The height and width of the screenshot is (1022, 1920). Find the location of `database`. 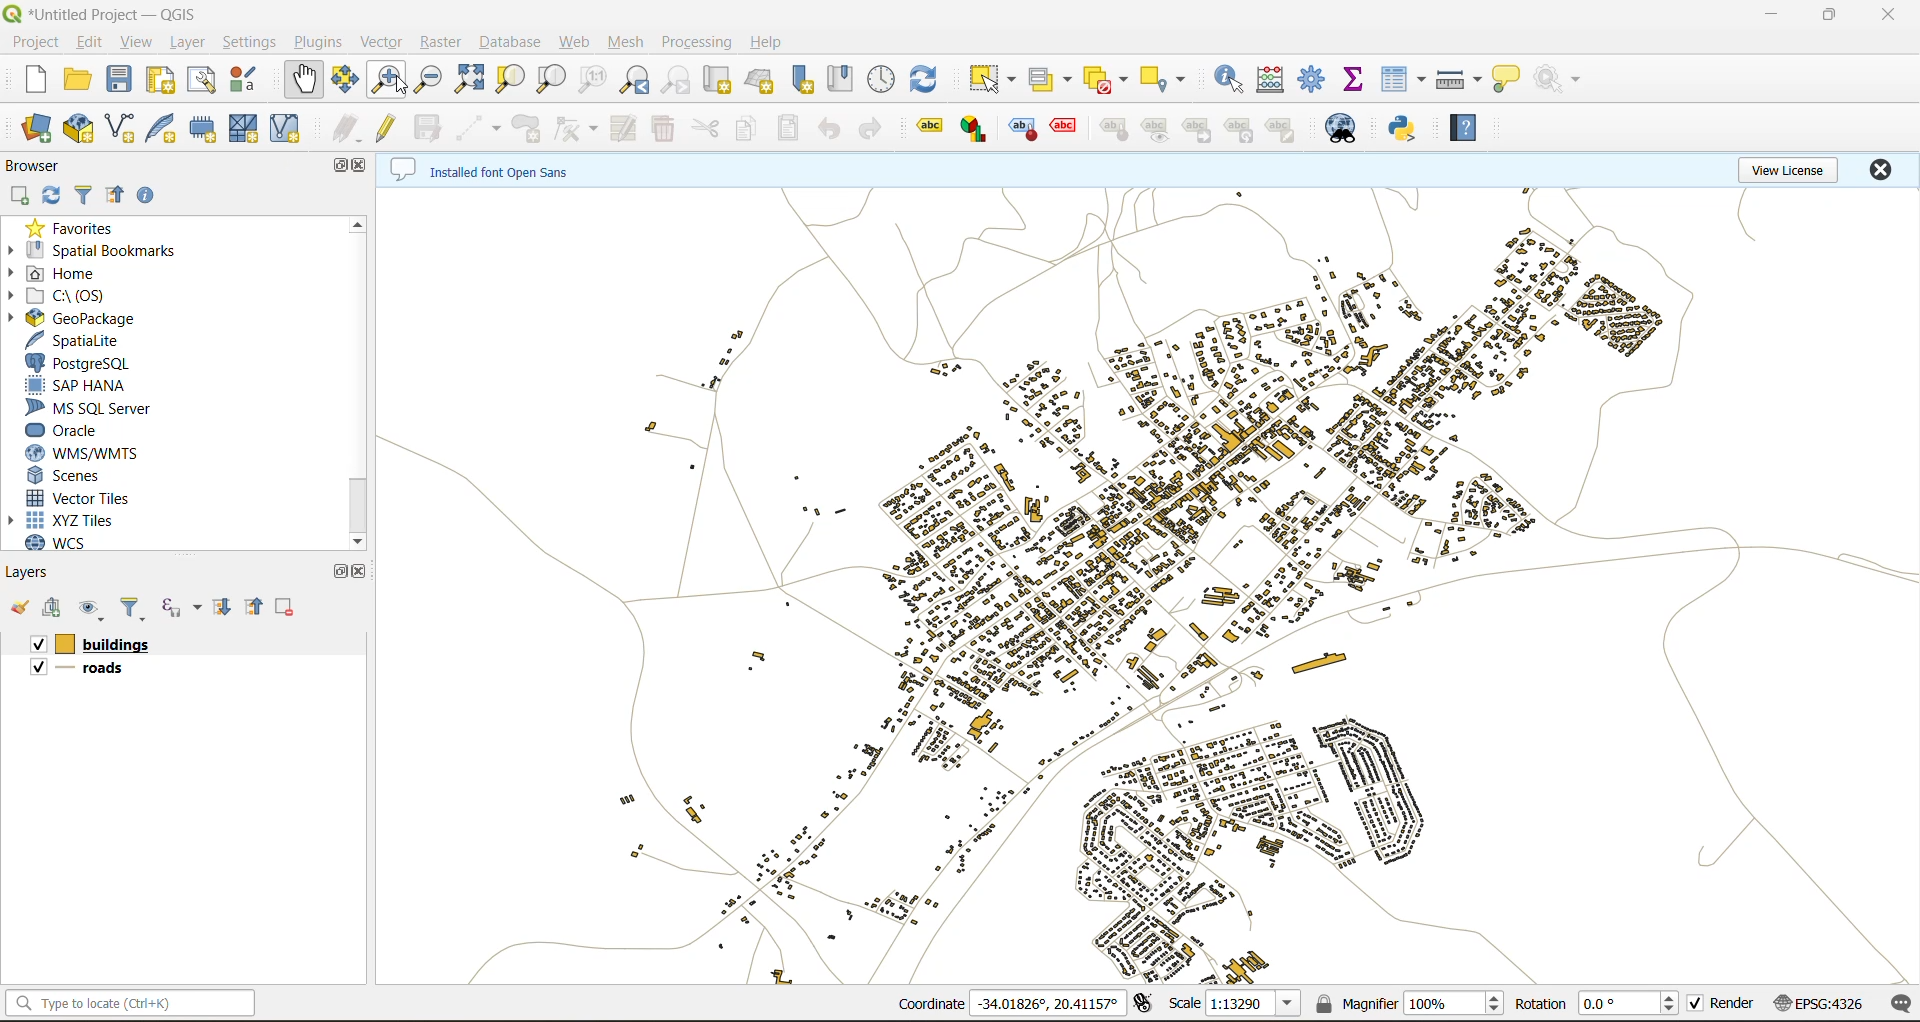

database is located at coordinates (516, 43).